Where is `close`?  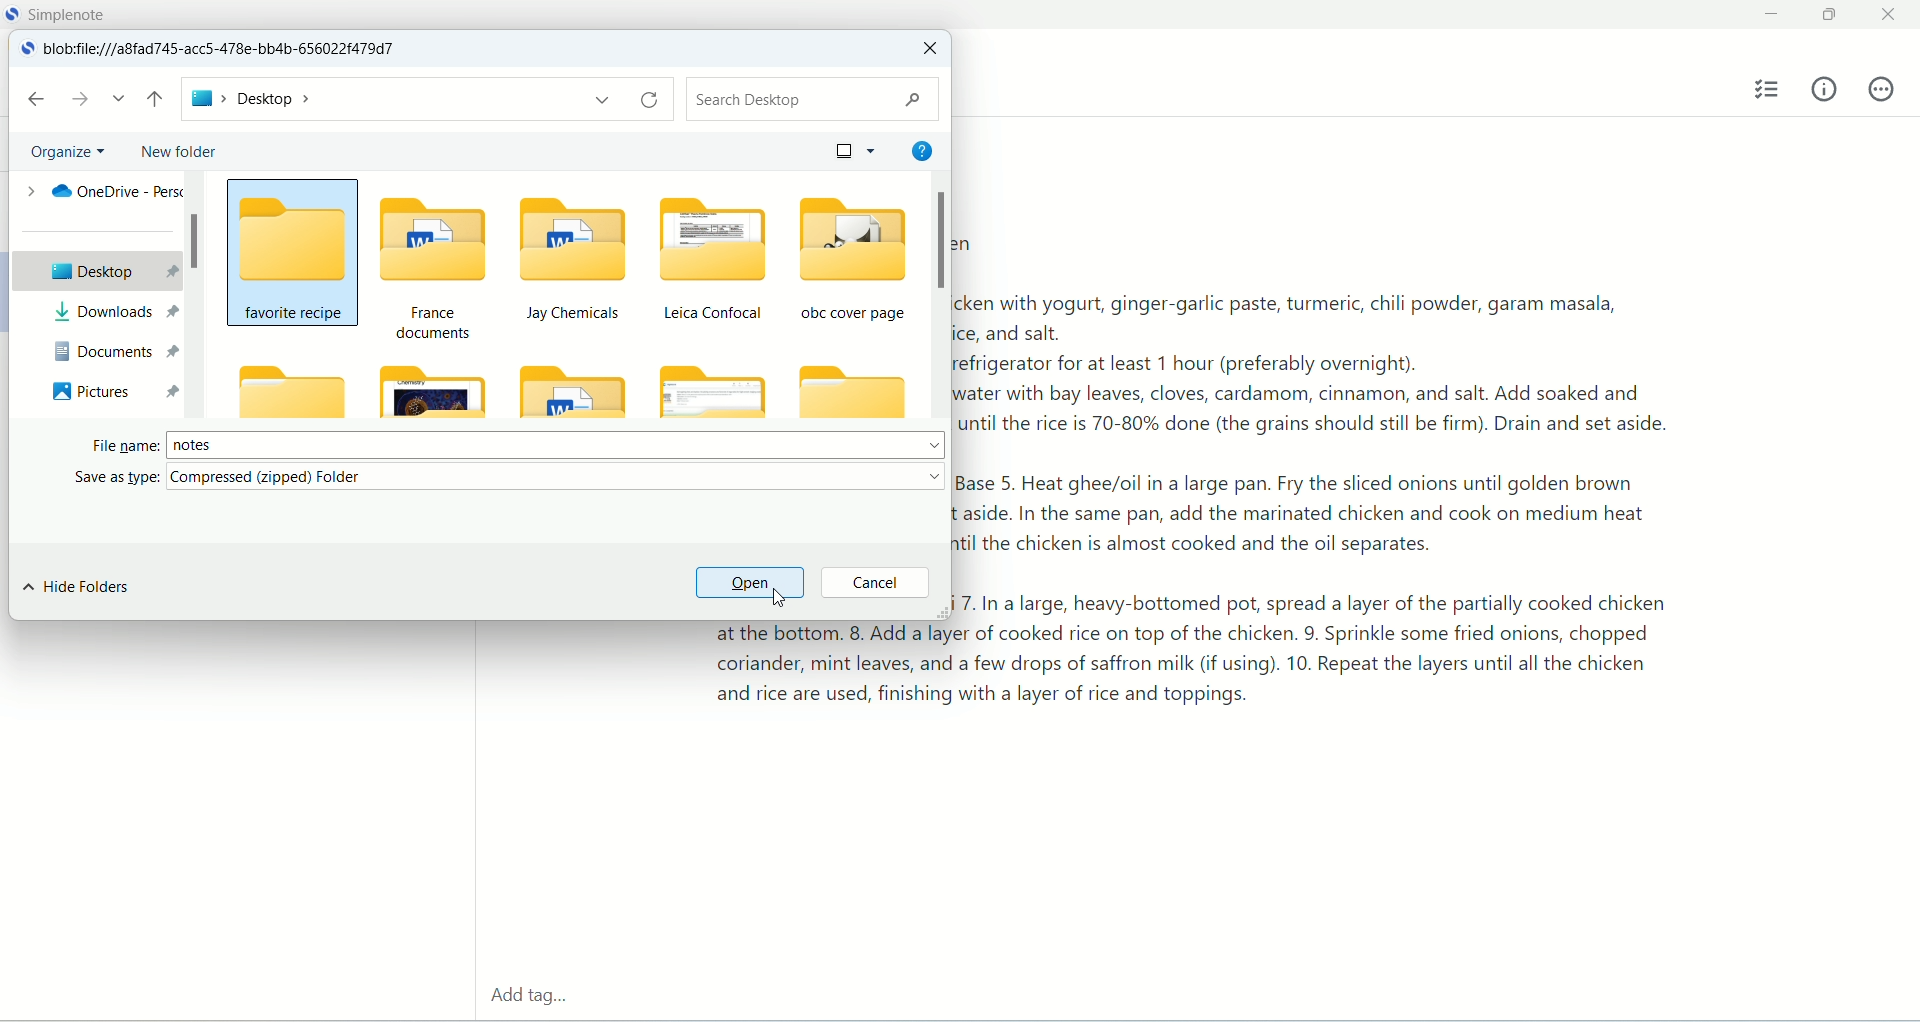
close is located at coordinates (1892, 12).